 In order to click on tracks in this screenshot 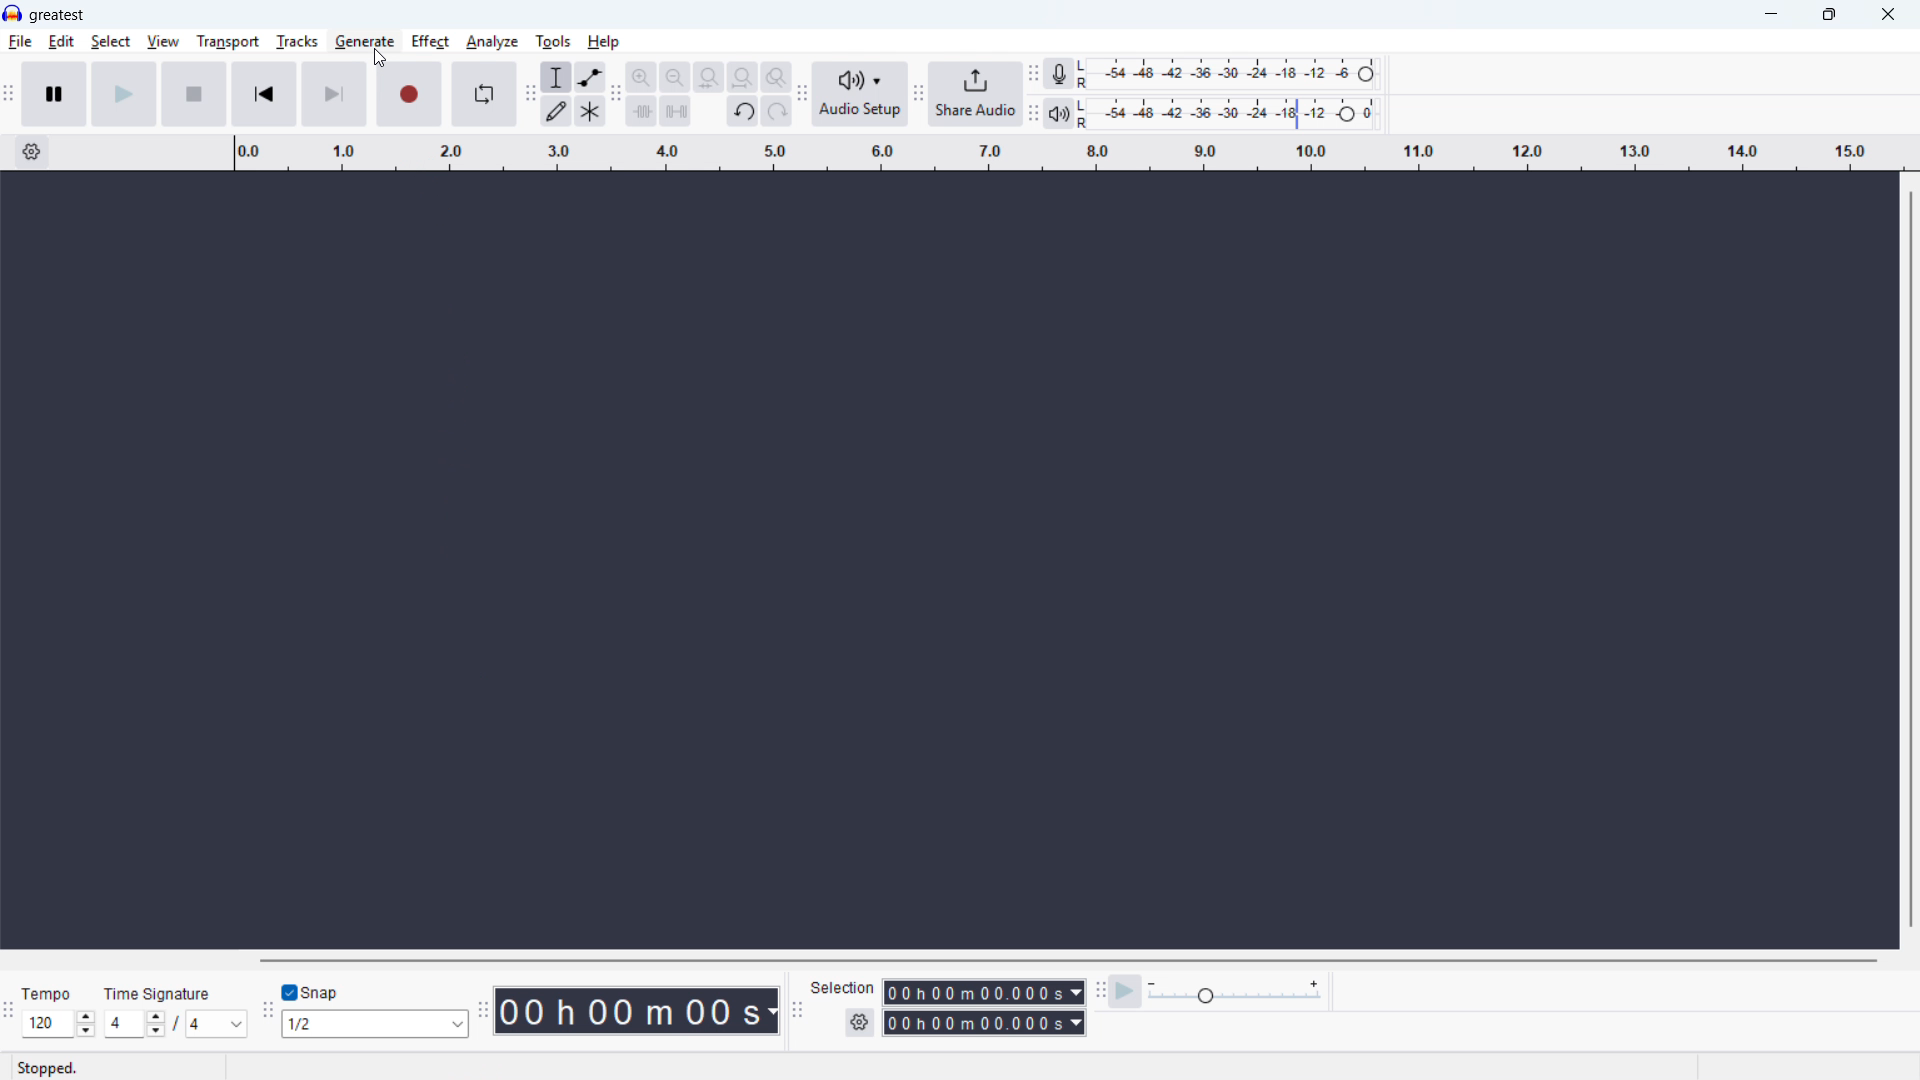, I will do `click(296, 41)`.